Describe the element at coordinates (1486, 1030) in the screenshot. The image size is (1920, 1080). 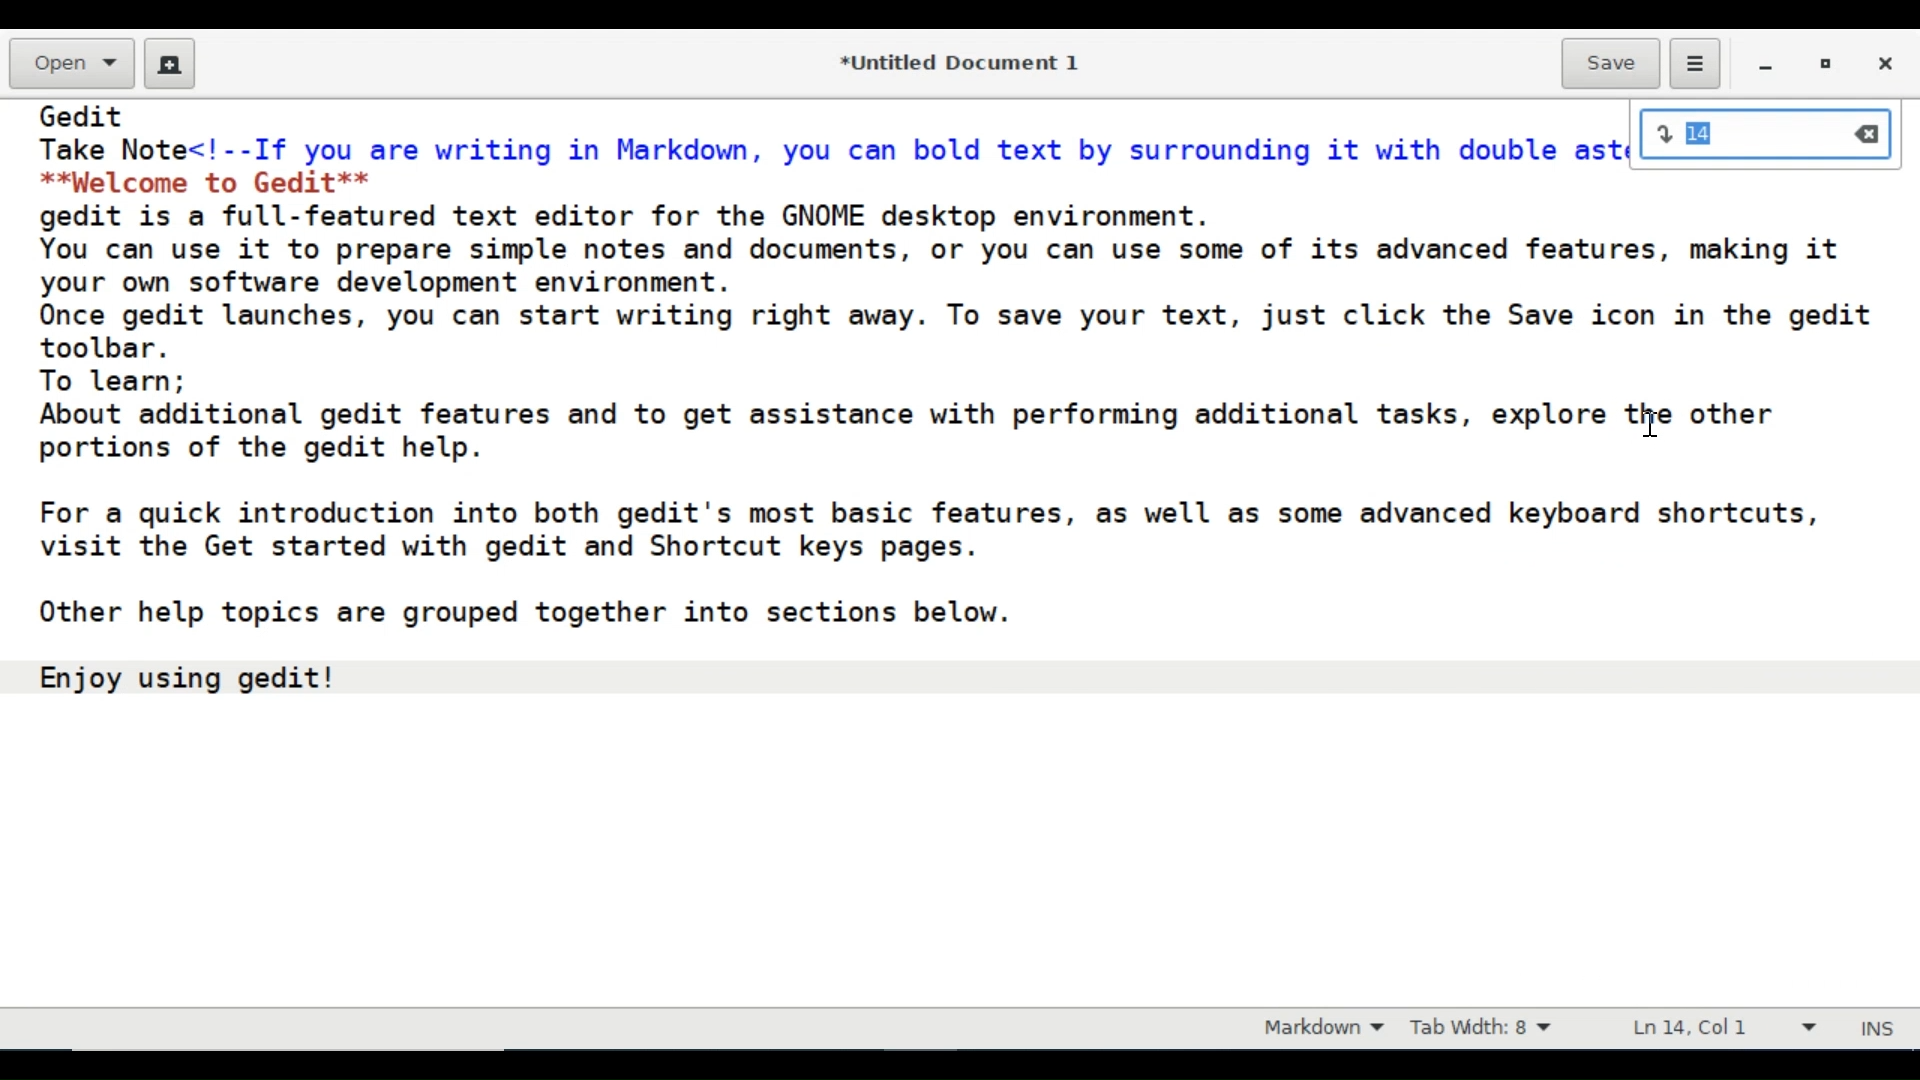
I see `Tab Width` at that location.